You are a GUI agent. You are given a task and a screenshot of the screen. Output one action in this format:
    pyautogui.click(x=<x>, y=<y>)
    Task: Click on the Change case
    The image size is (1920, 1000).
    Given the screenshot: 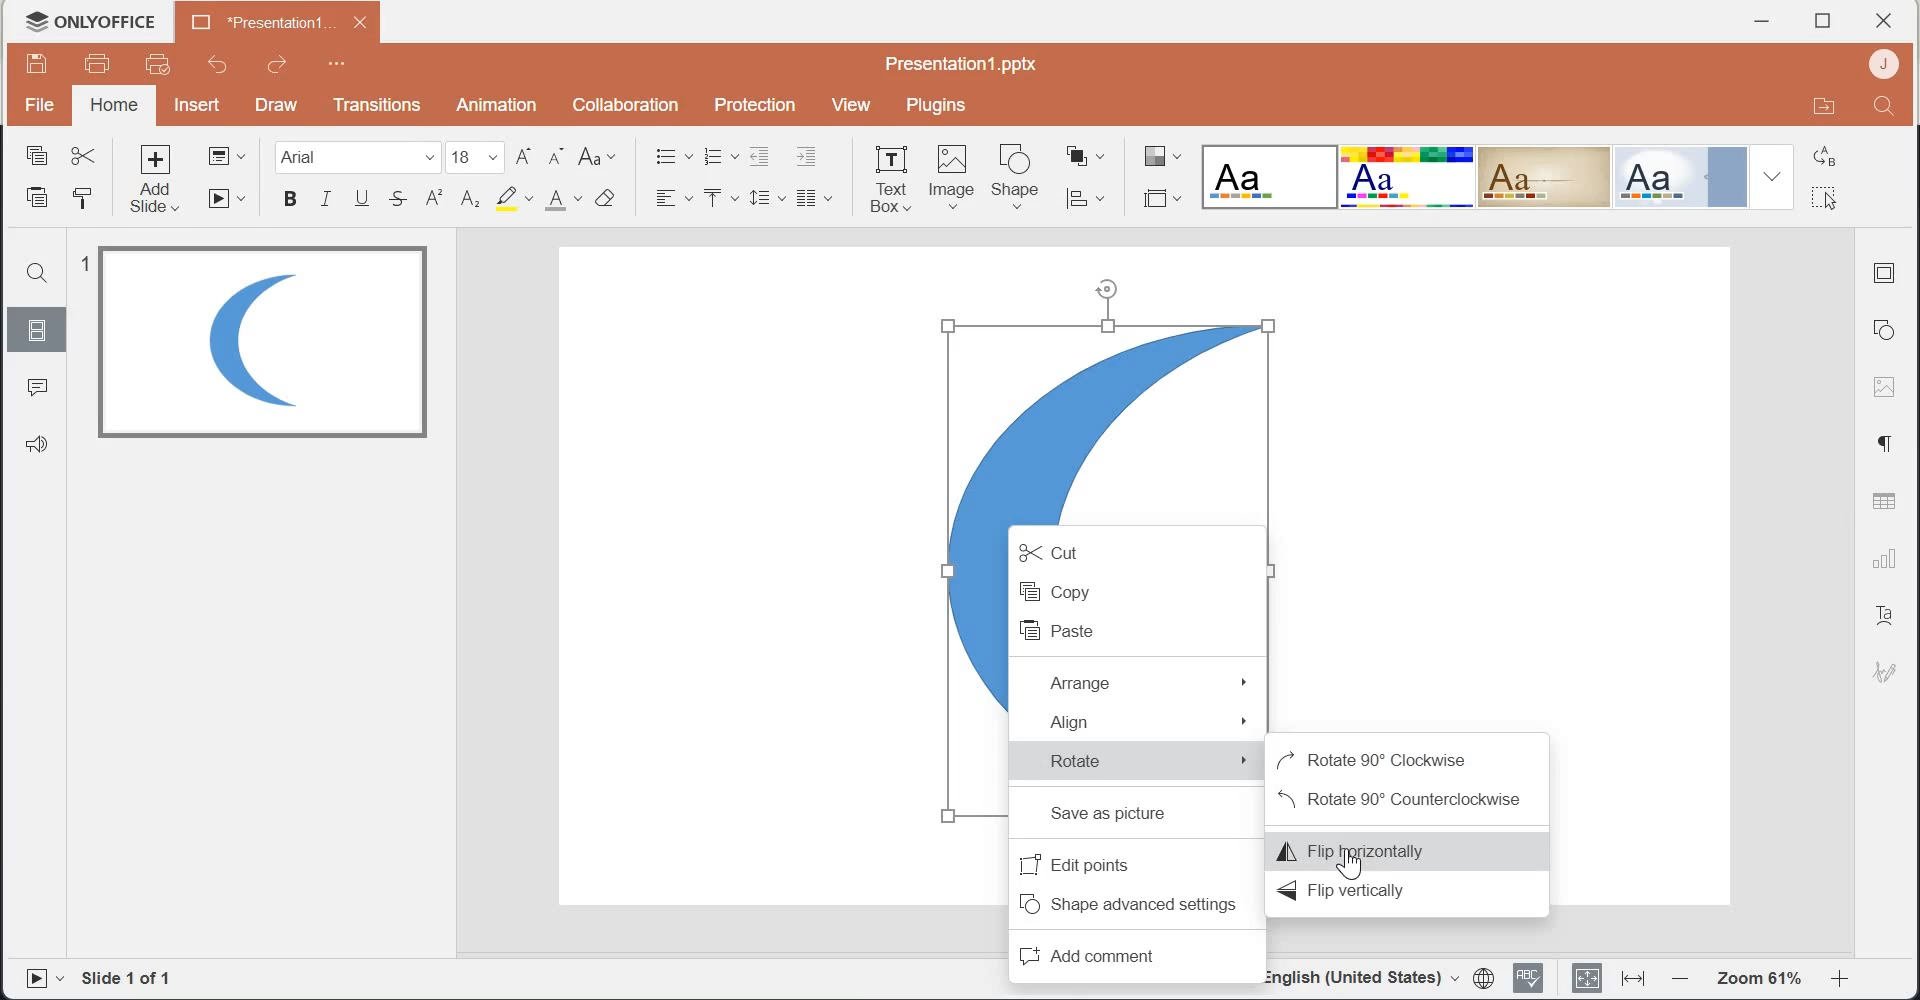 What is the action you would take?
    pyautogui.click(x=597, y=157)
    